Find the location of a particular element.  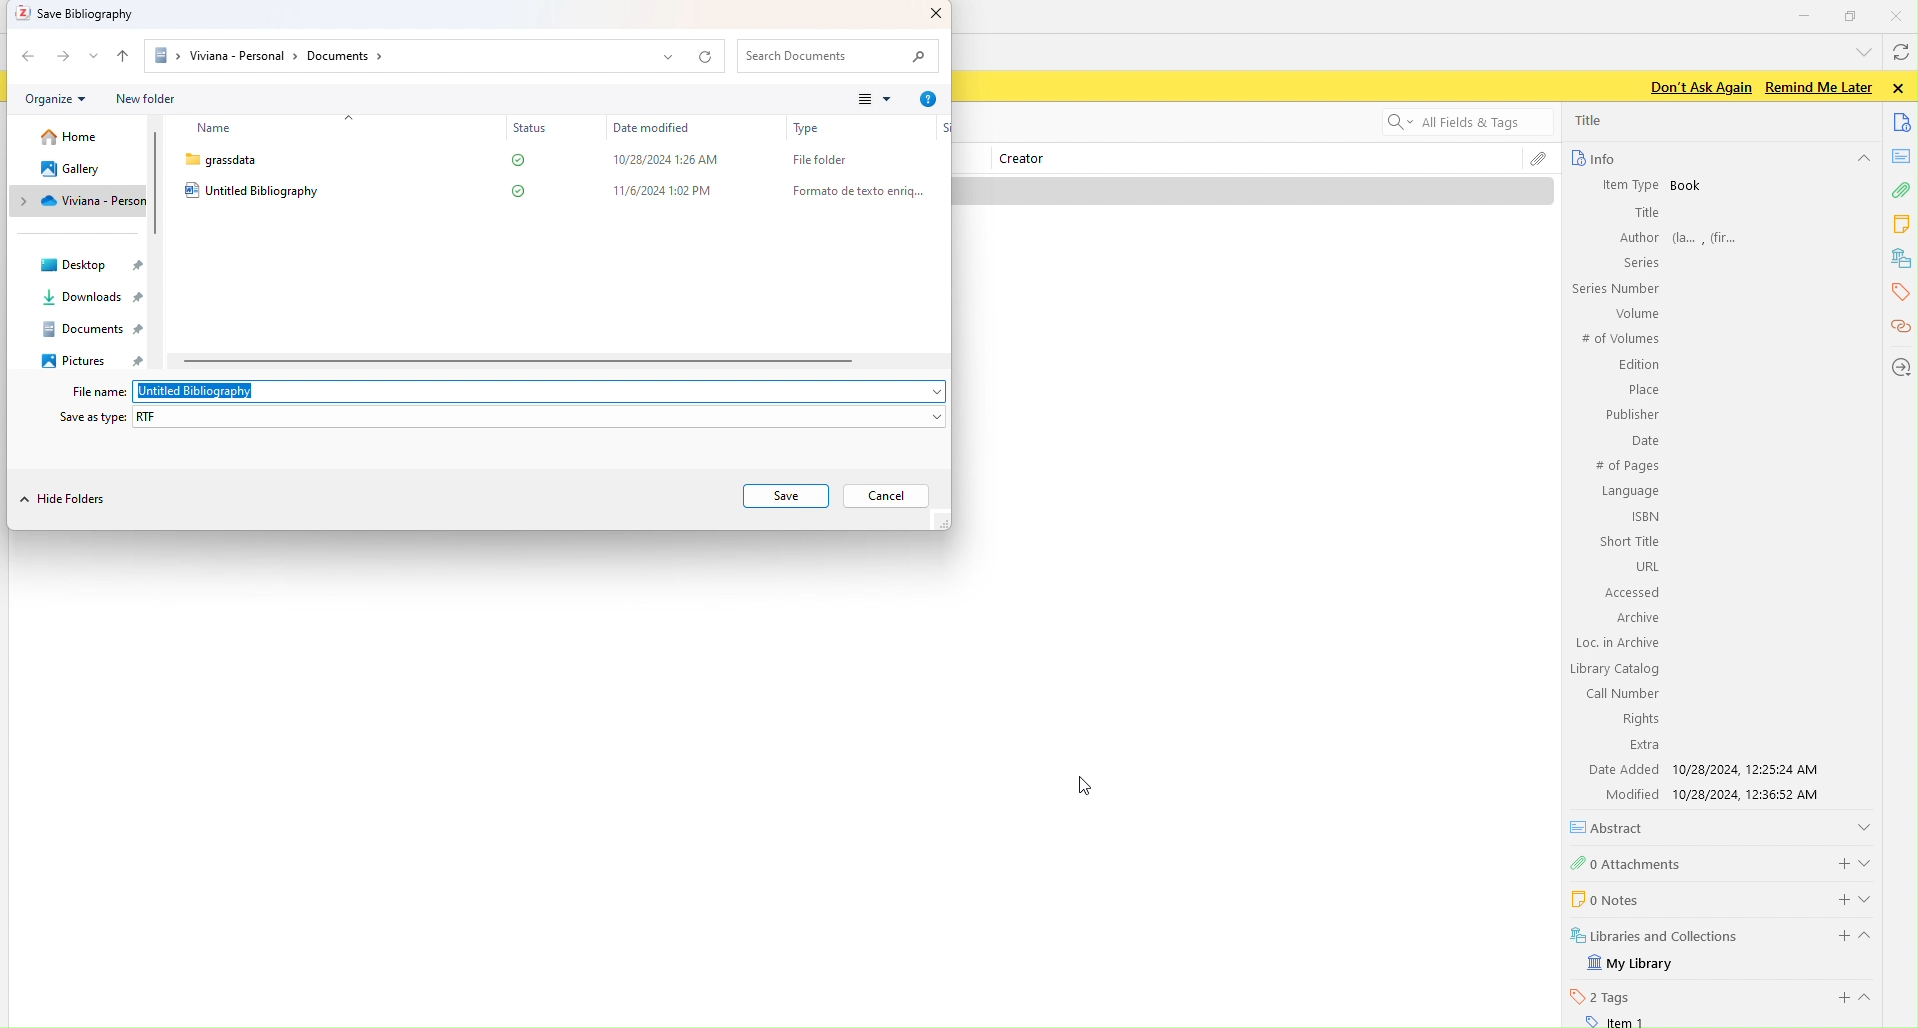

Hide Folders is located at coordinates (67, 502).